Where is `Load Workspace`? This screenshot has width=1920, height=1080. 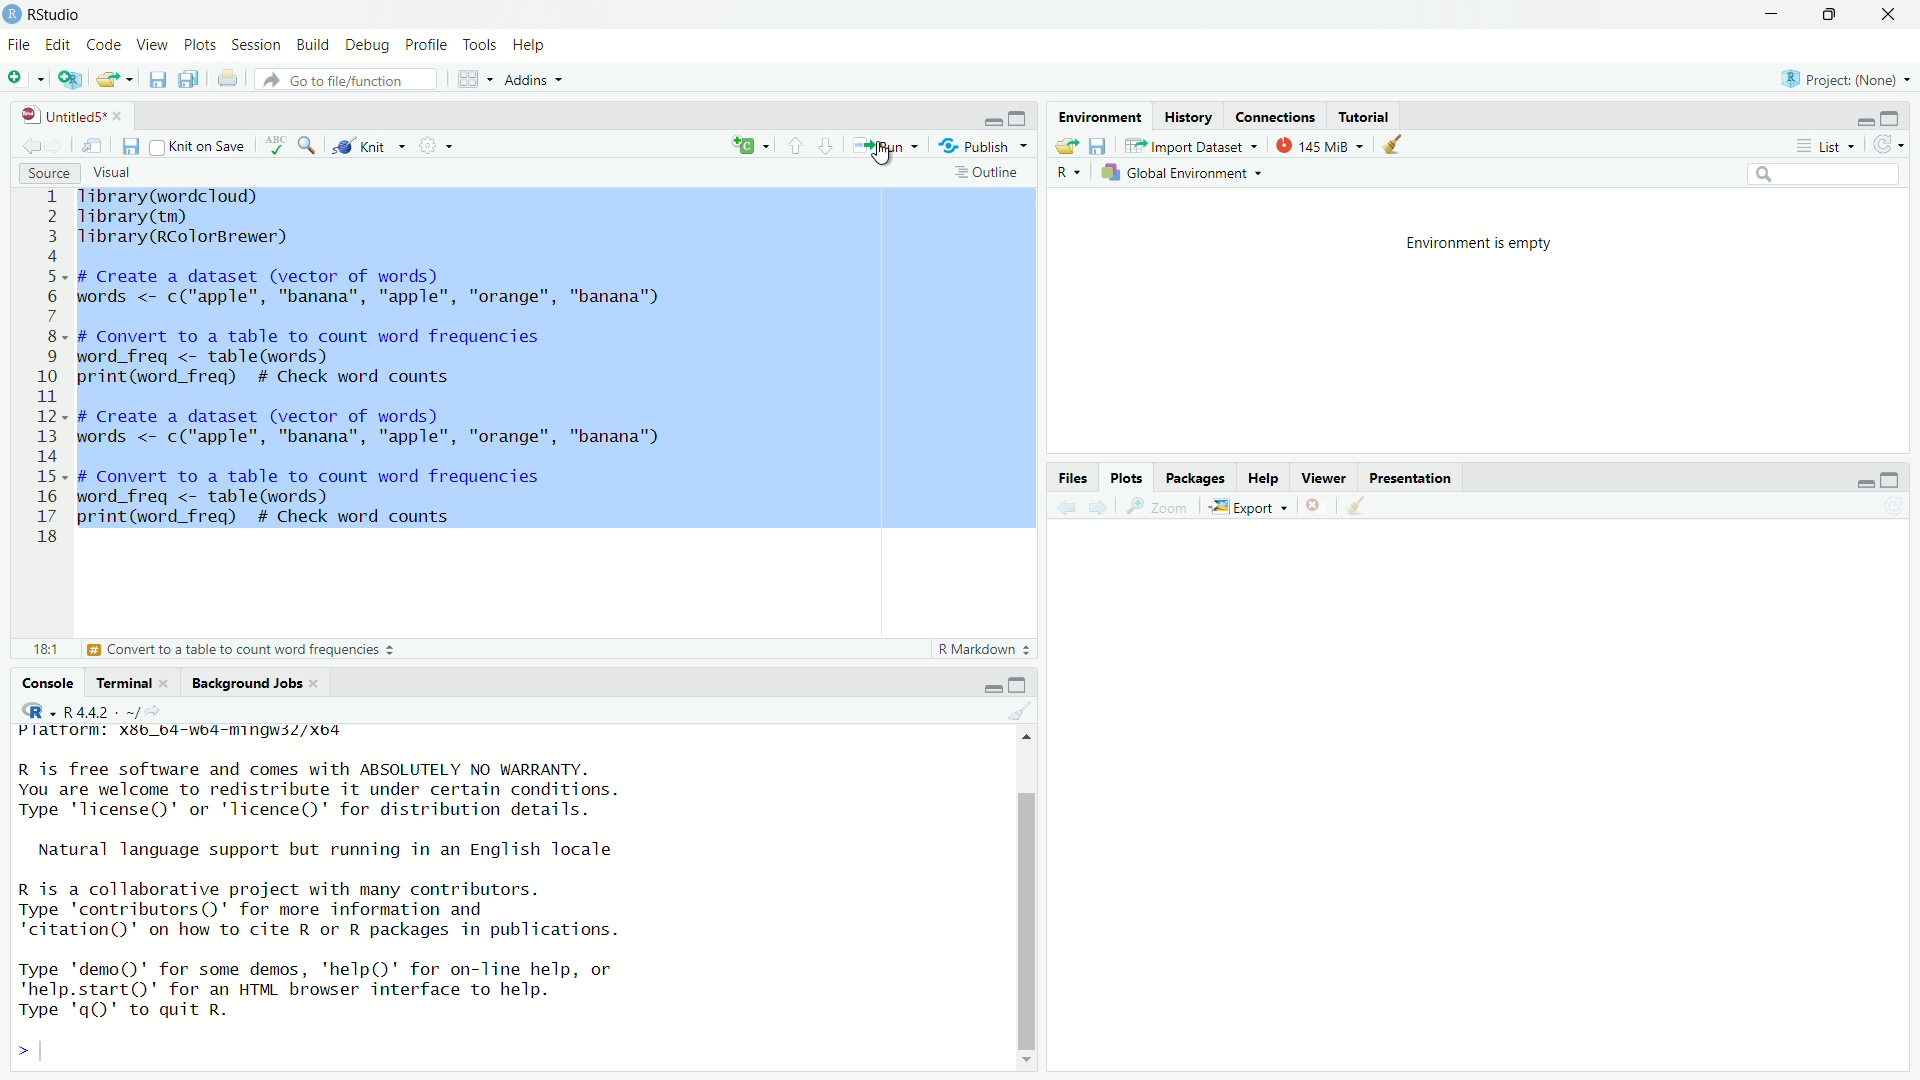
Load Workspace is located at coordinates (1068, 146).